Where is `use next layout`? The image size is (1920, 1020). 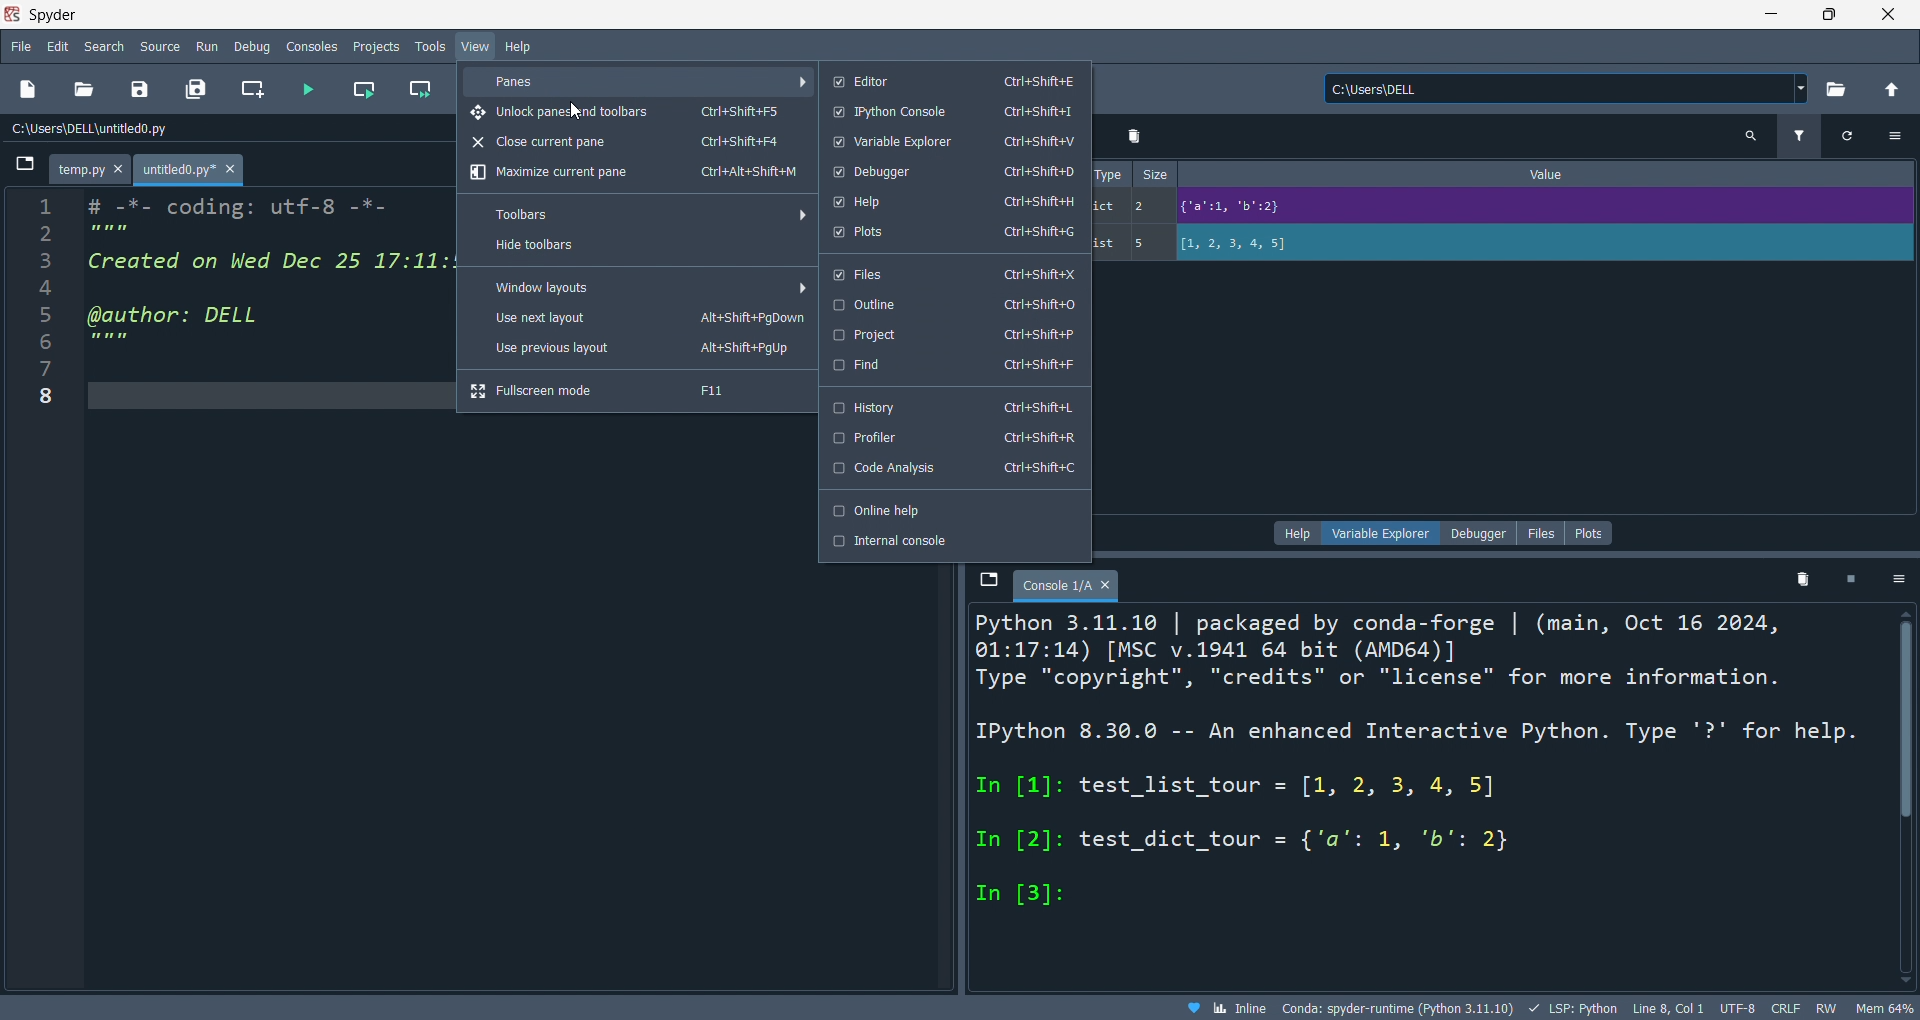
use next layout is located at coordinates (639, 320).